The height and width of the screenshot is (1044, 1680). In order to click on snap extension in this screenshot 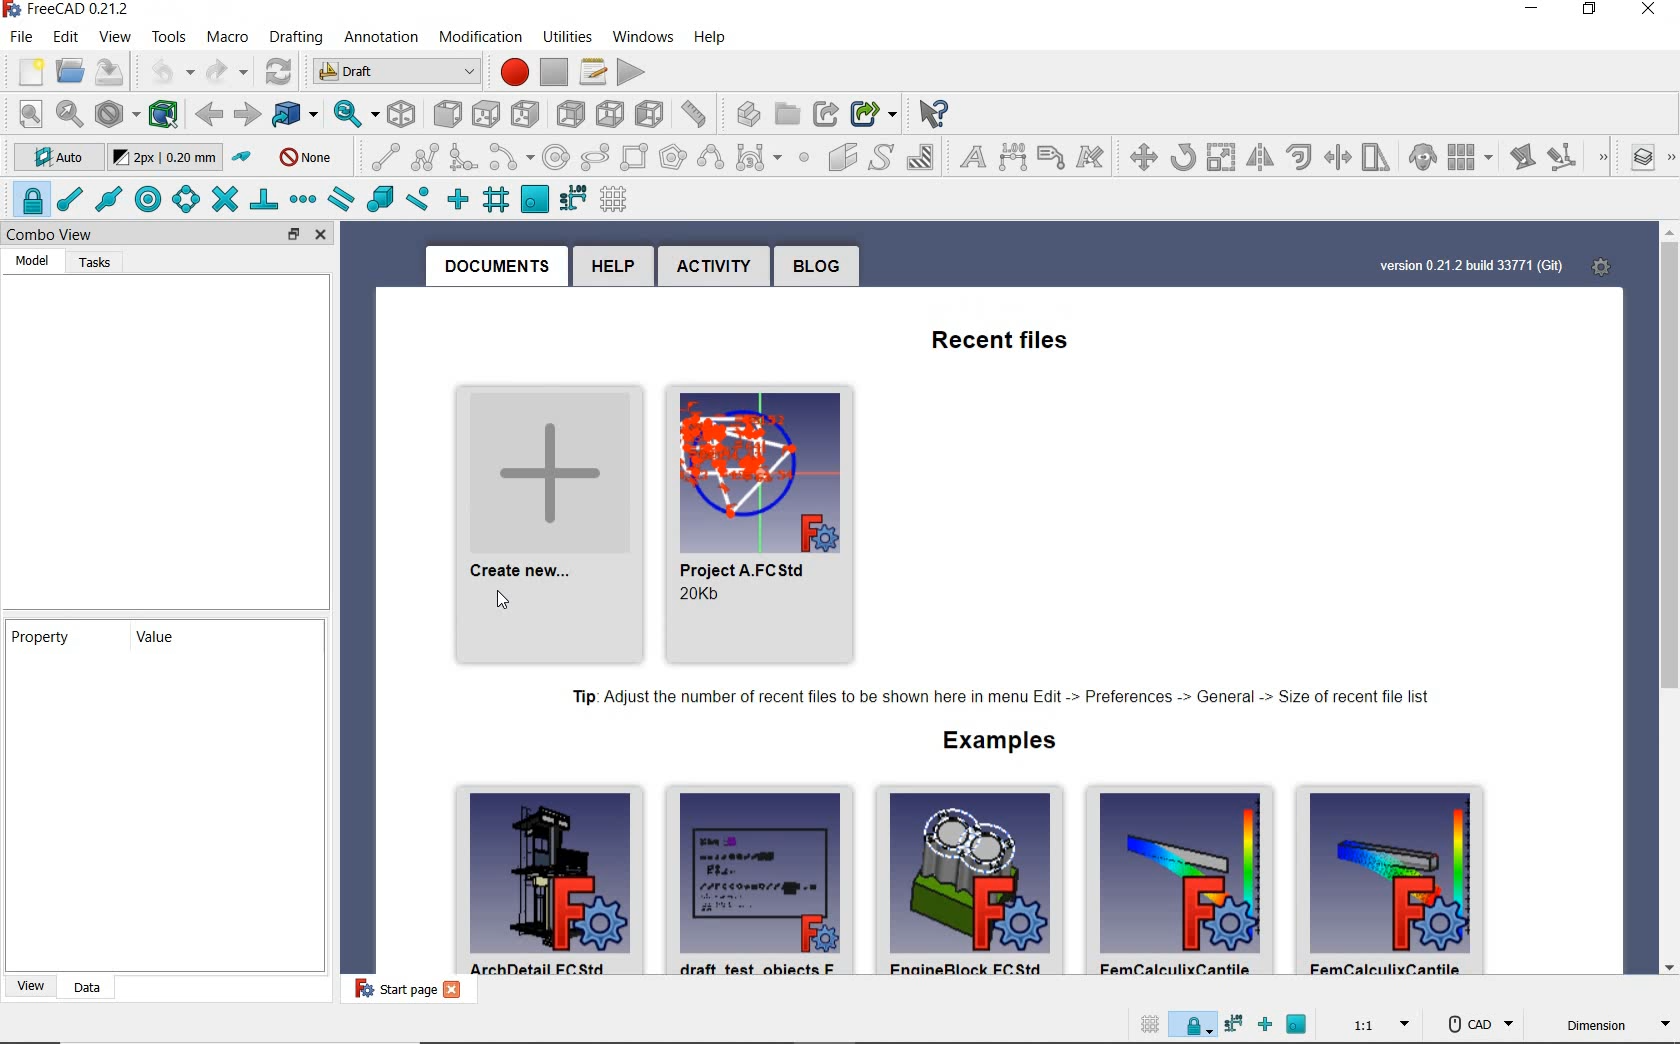, I will do `click(302, 201)`.